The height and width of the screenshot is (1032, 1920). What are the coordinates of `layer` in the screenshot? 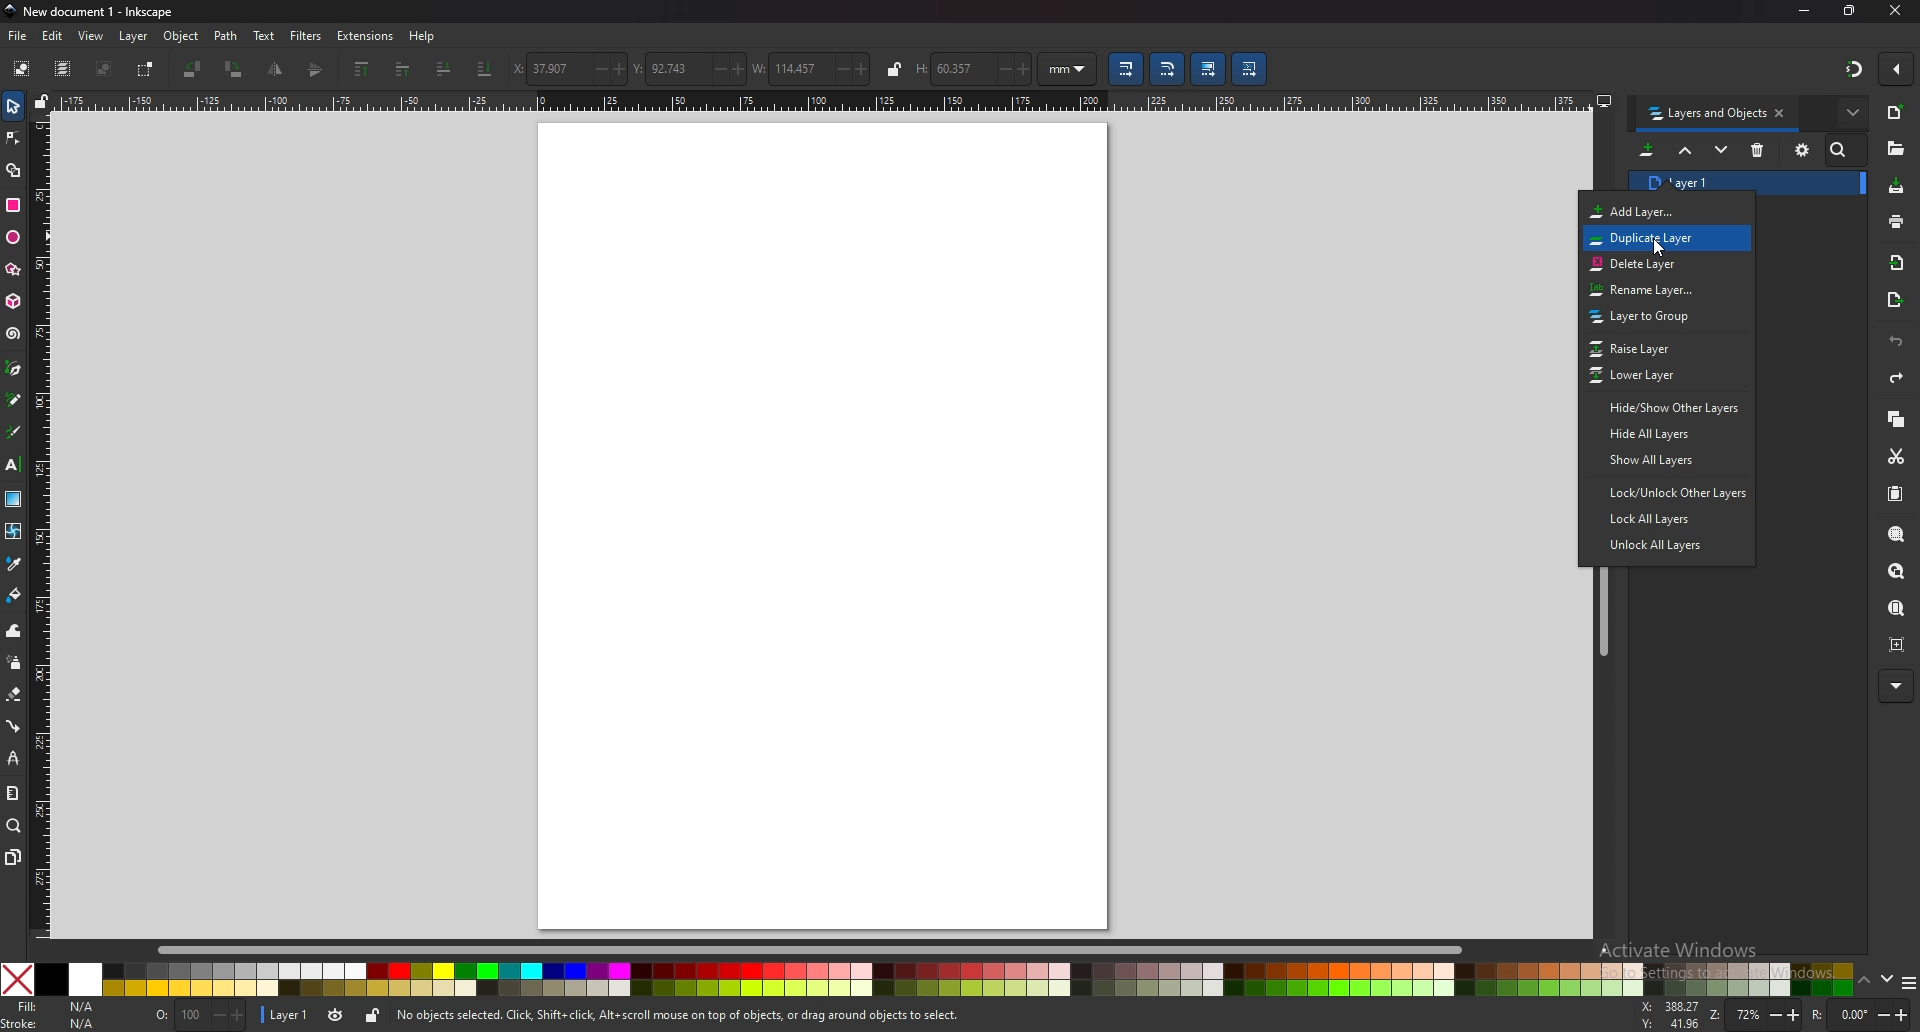 It's located at (133, 36).